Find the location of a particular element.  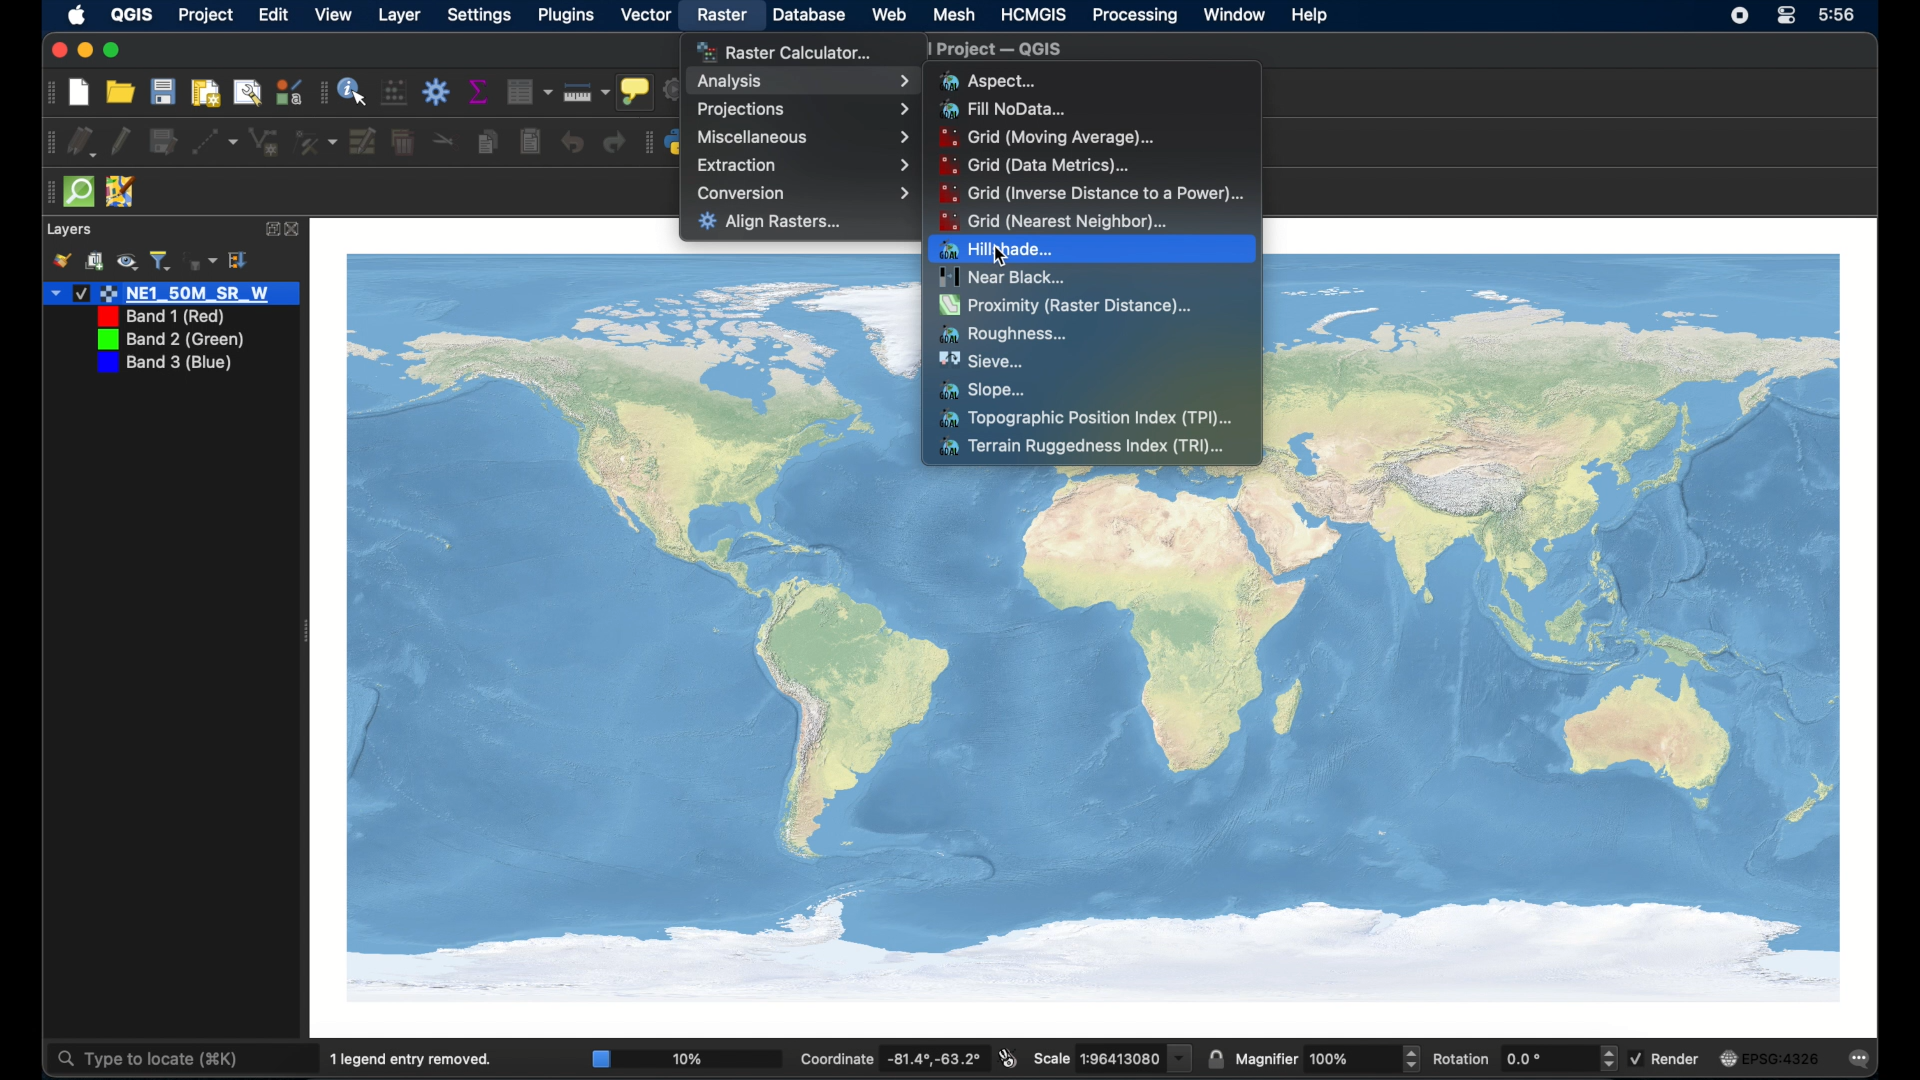

topographic position index is located at coordinates (1085, 420).